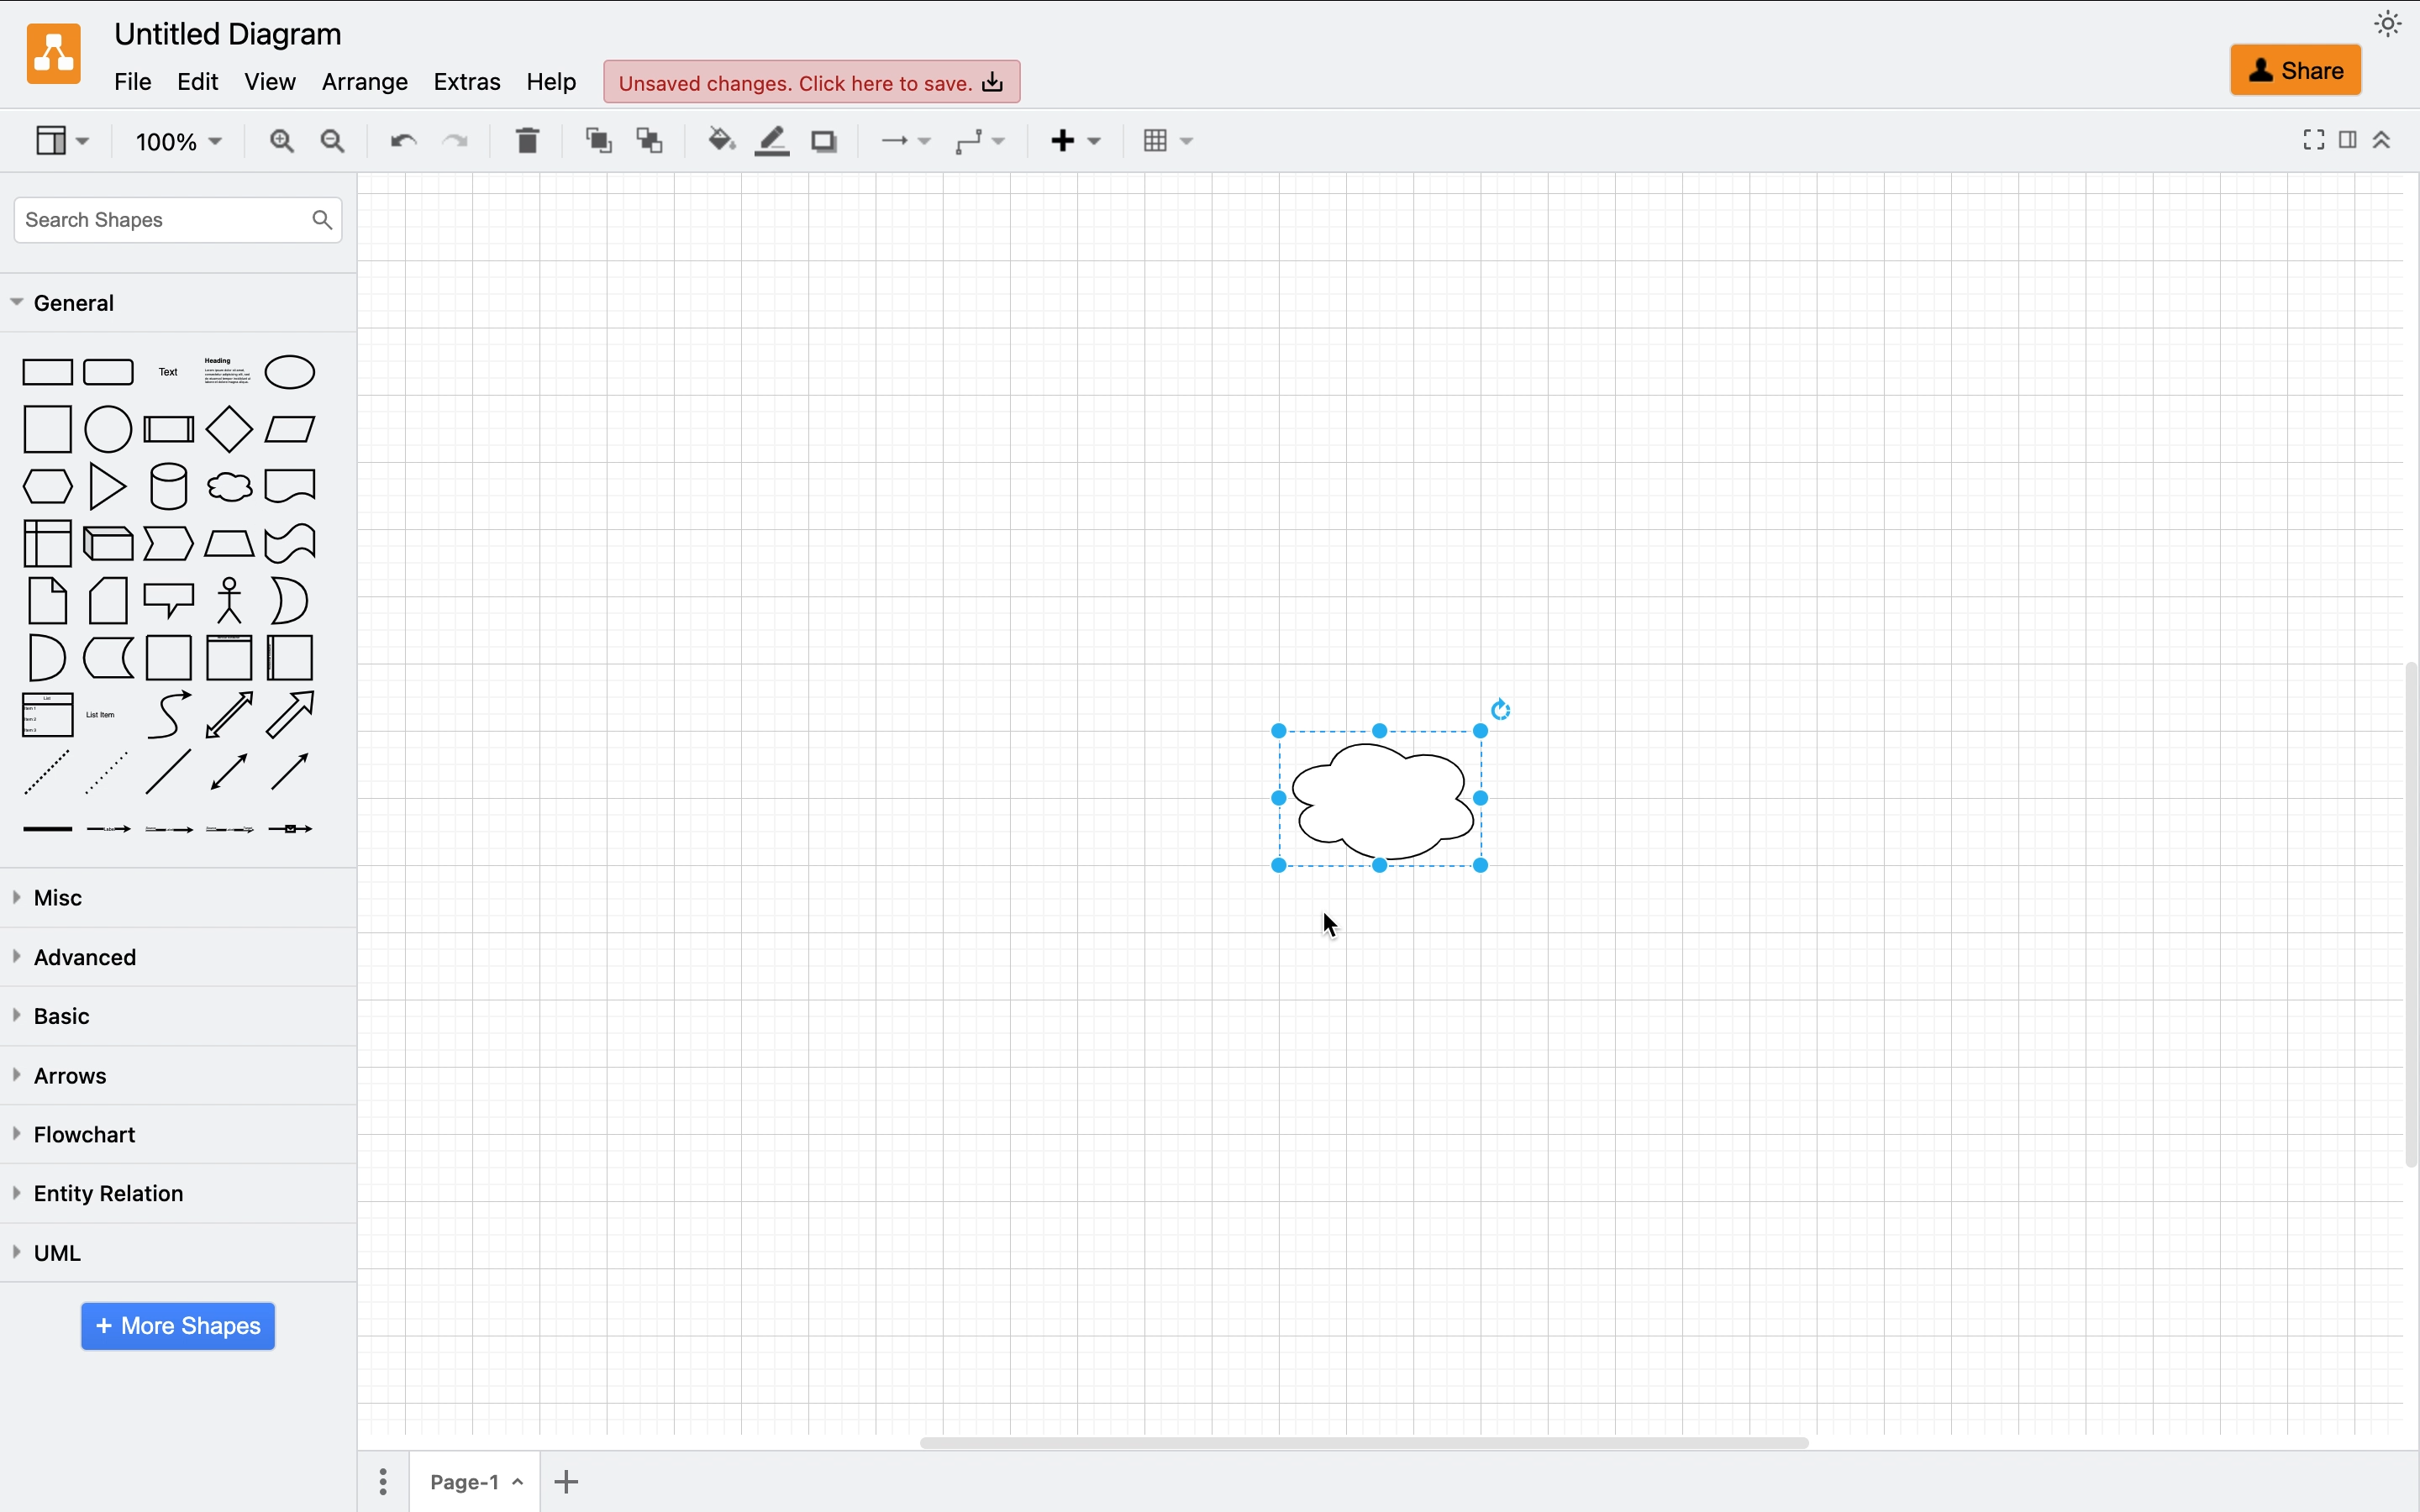  Describe the element at coordinates (456, 138) in the screenshot. I see `redo` at that location.